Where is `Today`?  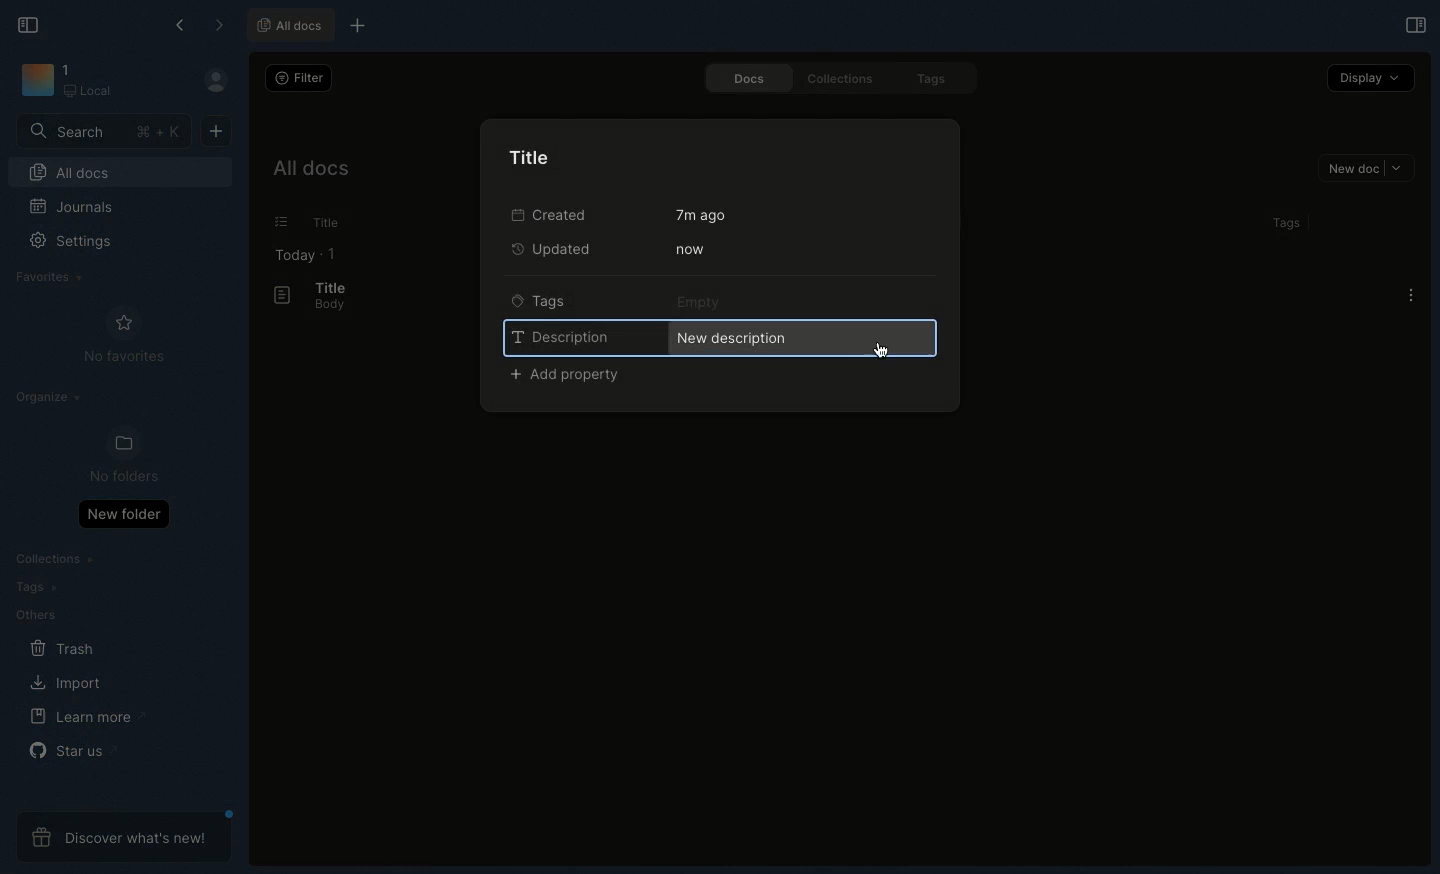 Today is located at coordinates (289, 255).